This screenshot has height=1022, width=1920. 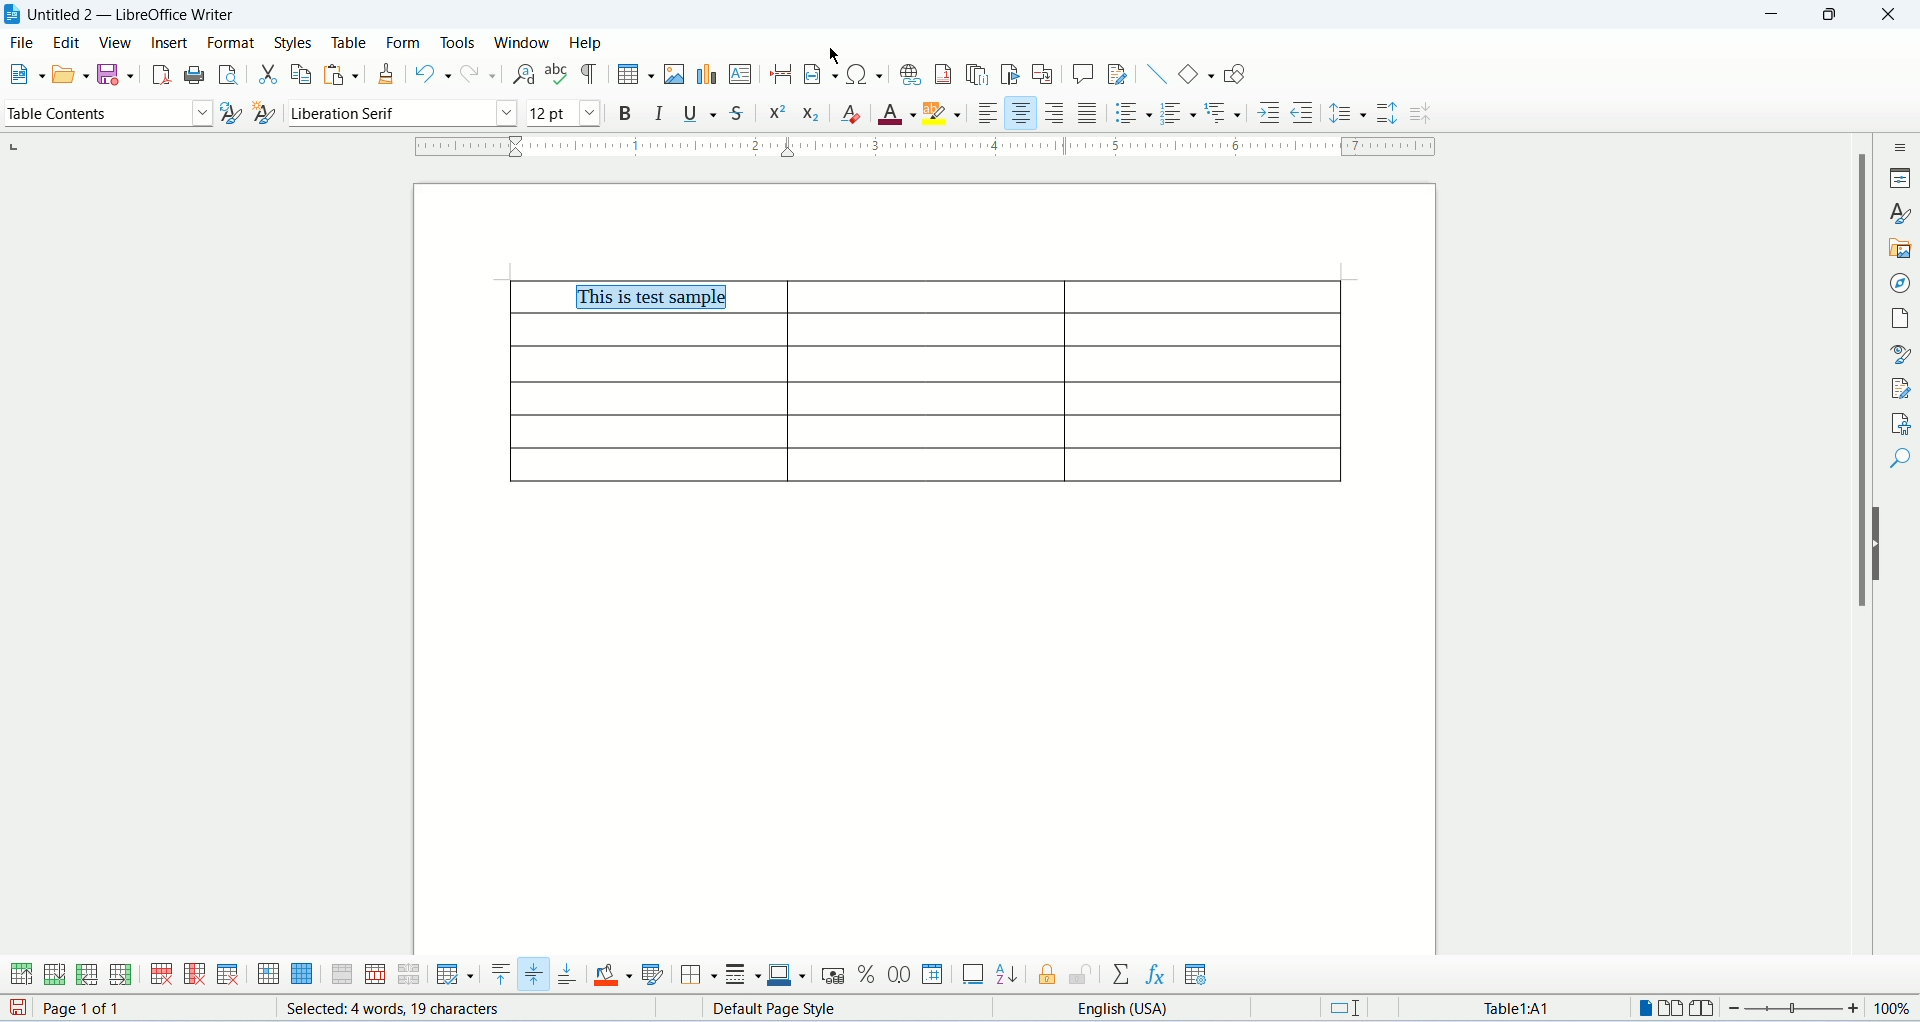 I want to click on save, so click(x=14, y=1009).